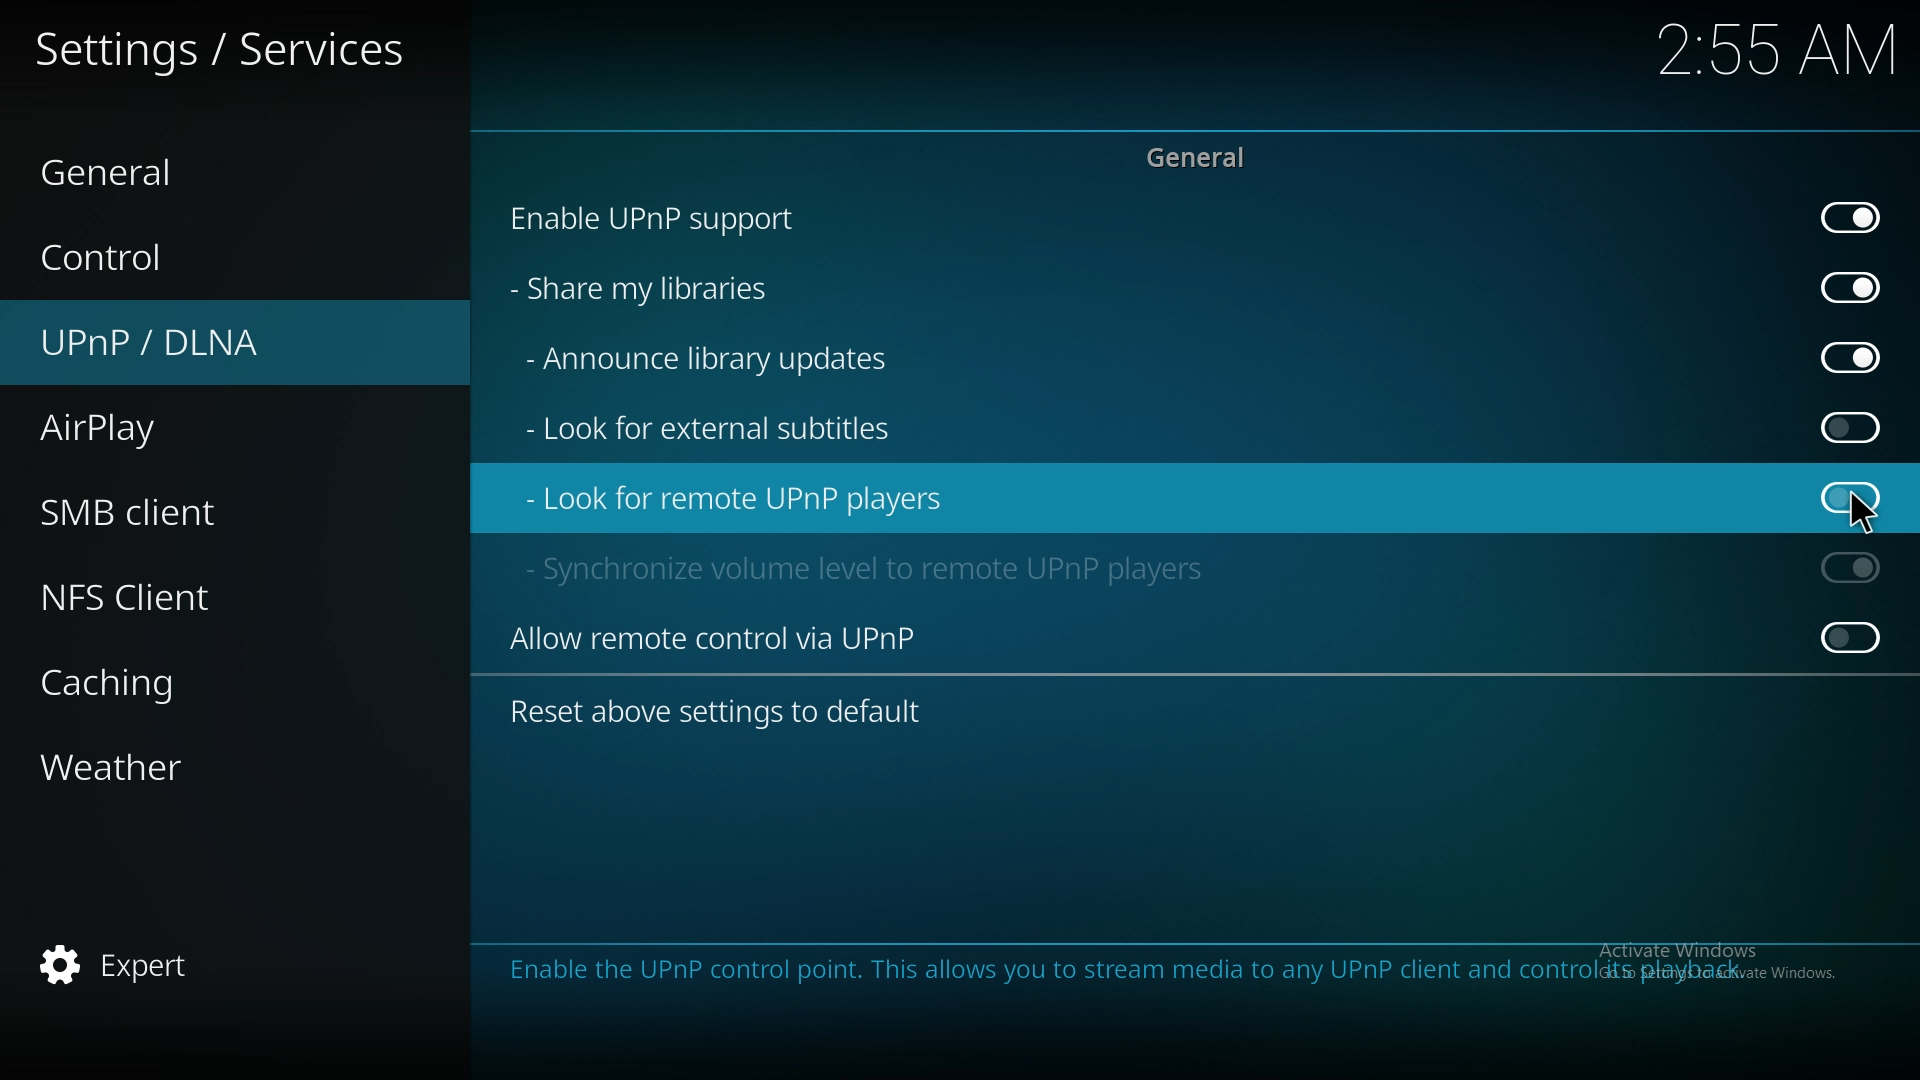 The image size is (1920, 1080). I want to click on allow remote control via upnp, so click(738, 637).